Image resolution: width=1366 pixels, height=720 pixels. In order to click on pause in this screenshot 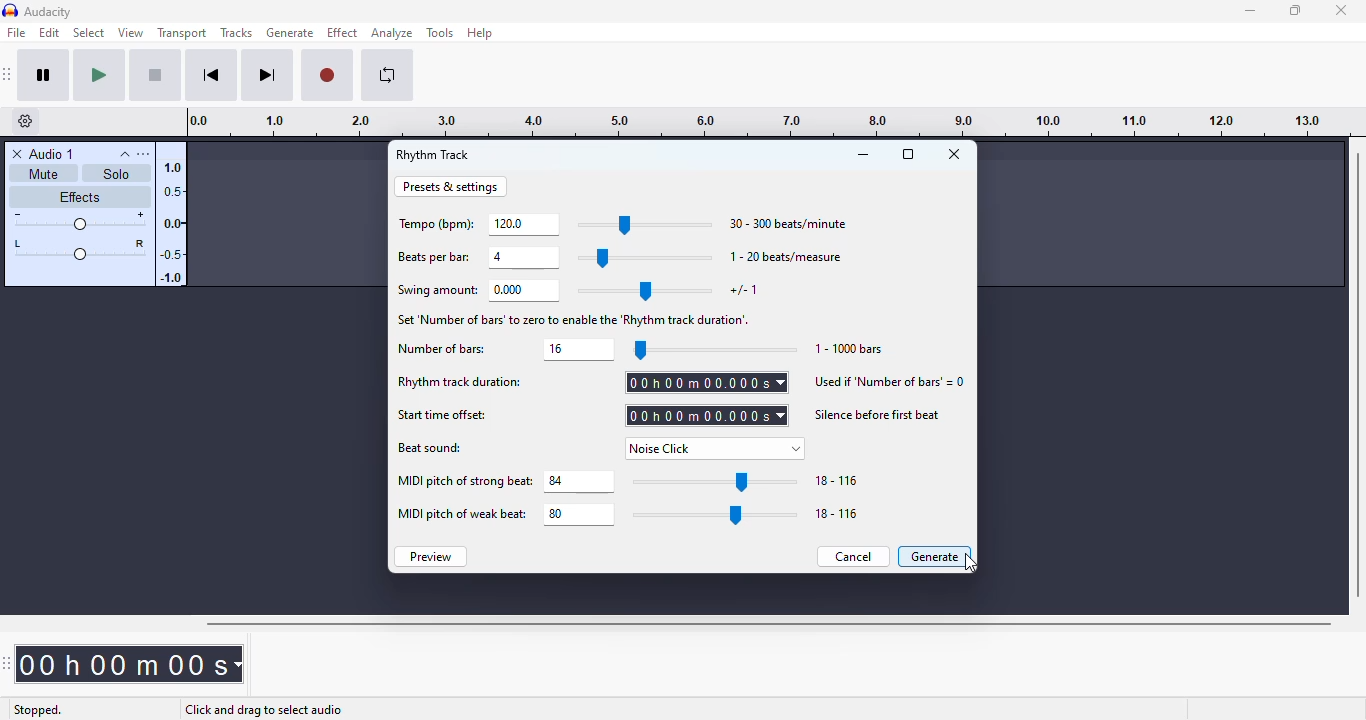, I will do `click(44, 75)`.